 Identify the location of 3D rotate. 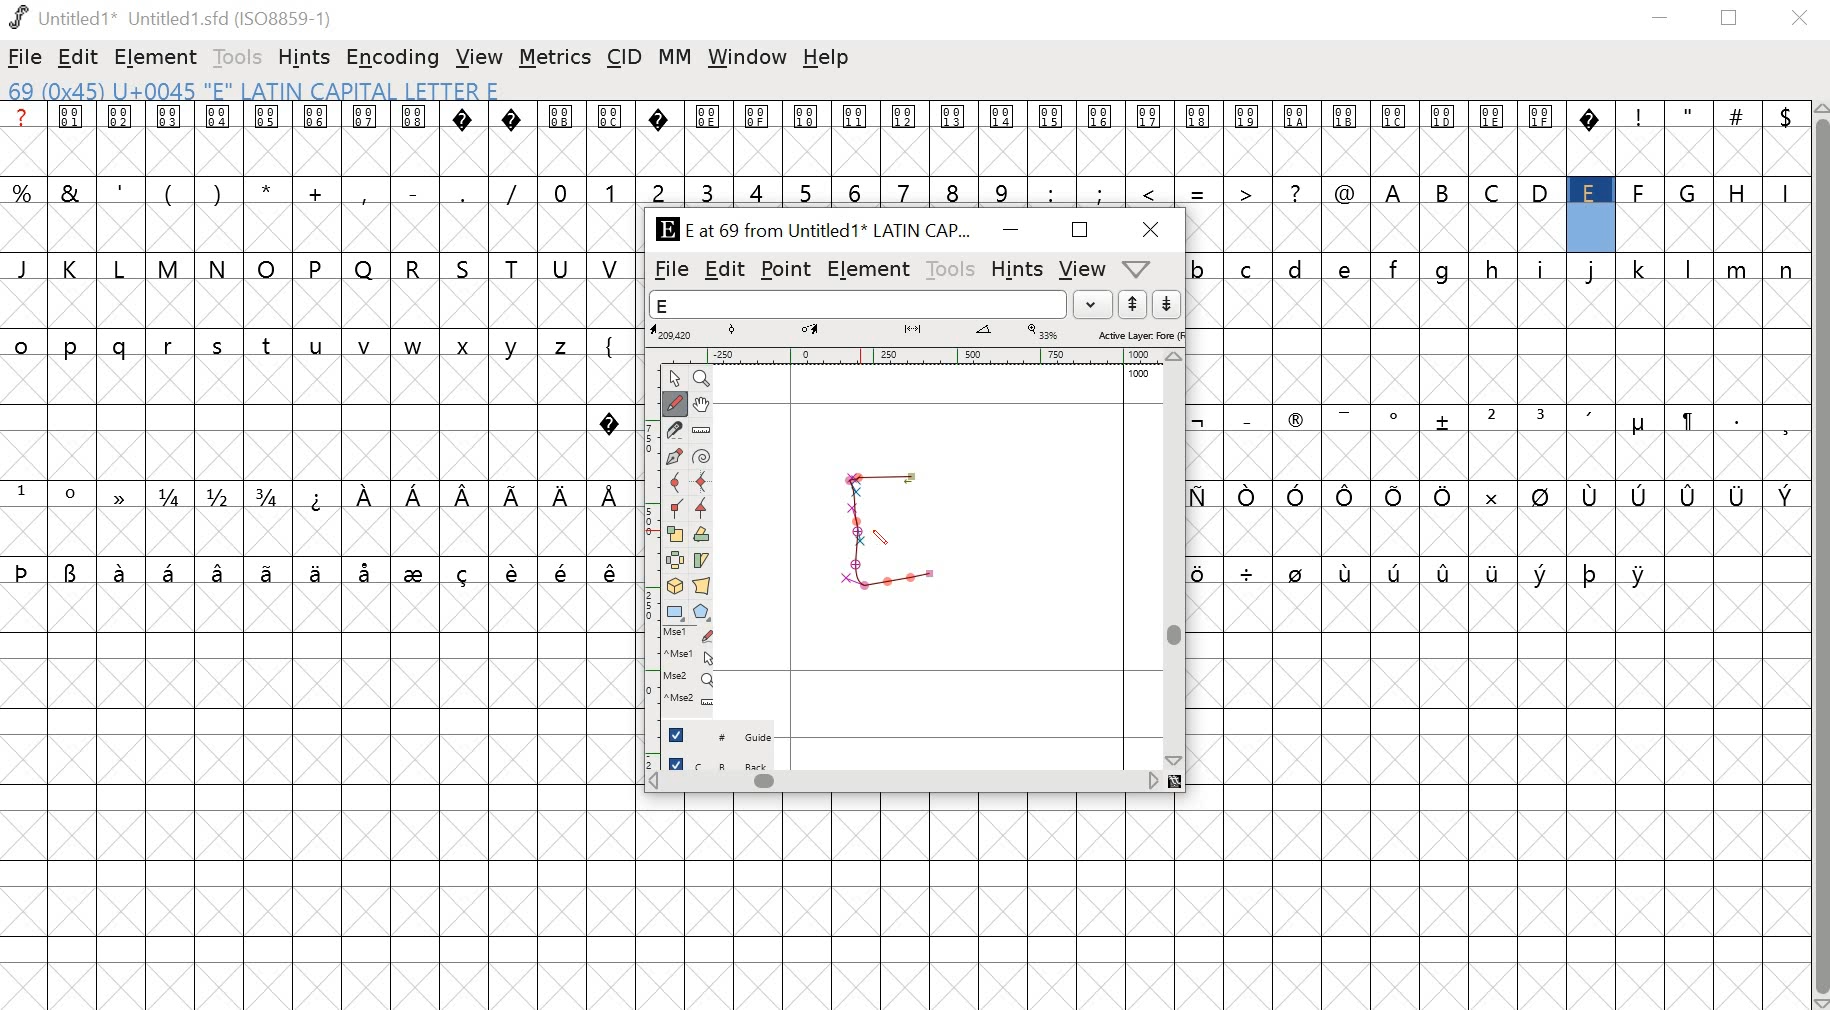
(675, 588).